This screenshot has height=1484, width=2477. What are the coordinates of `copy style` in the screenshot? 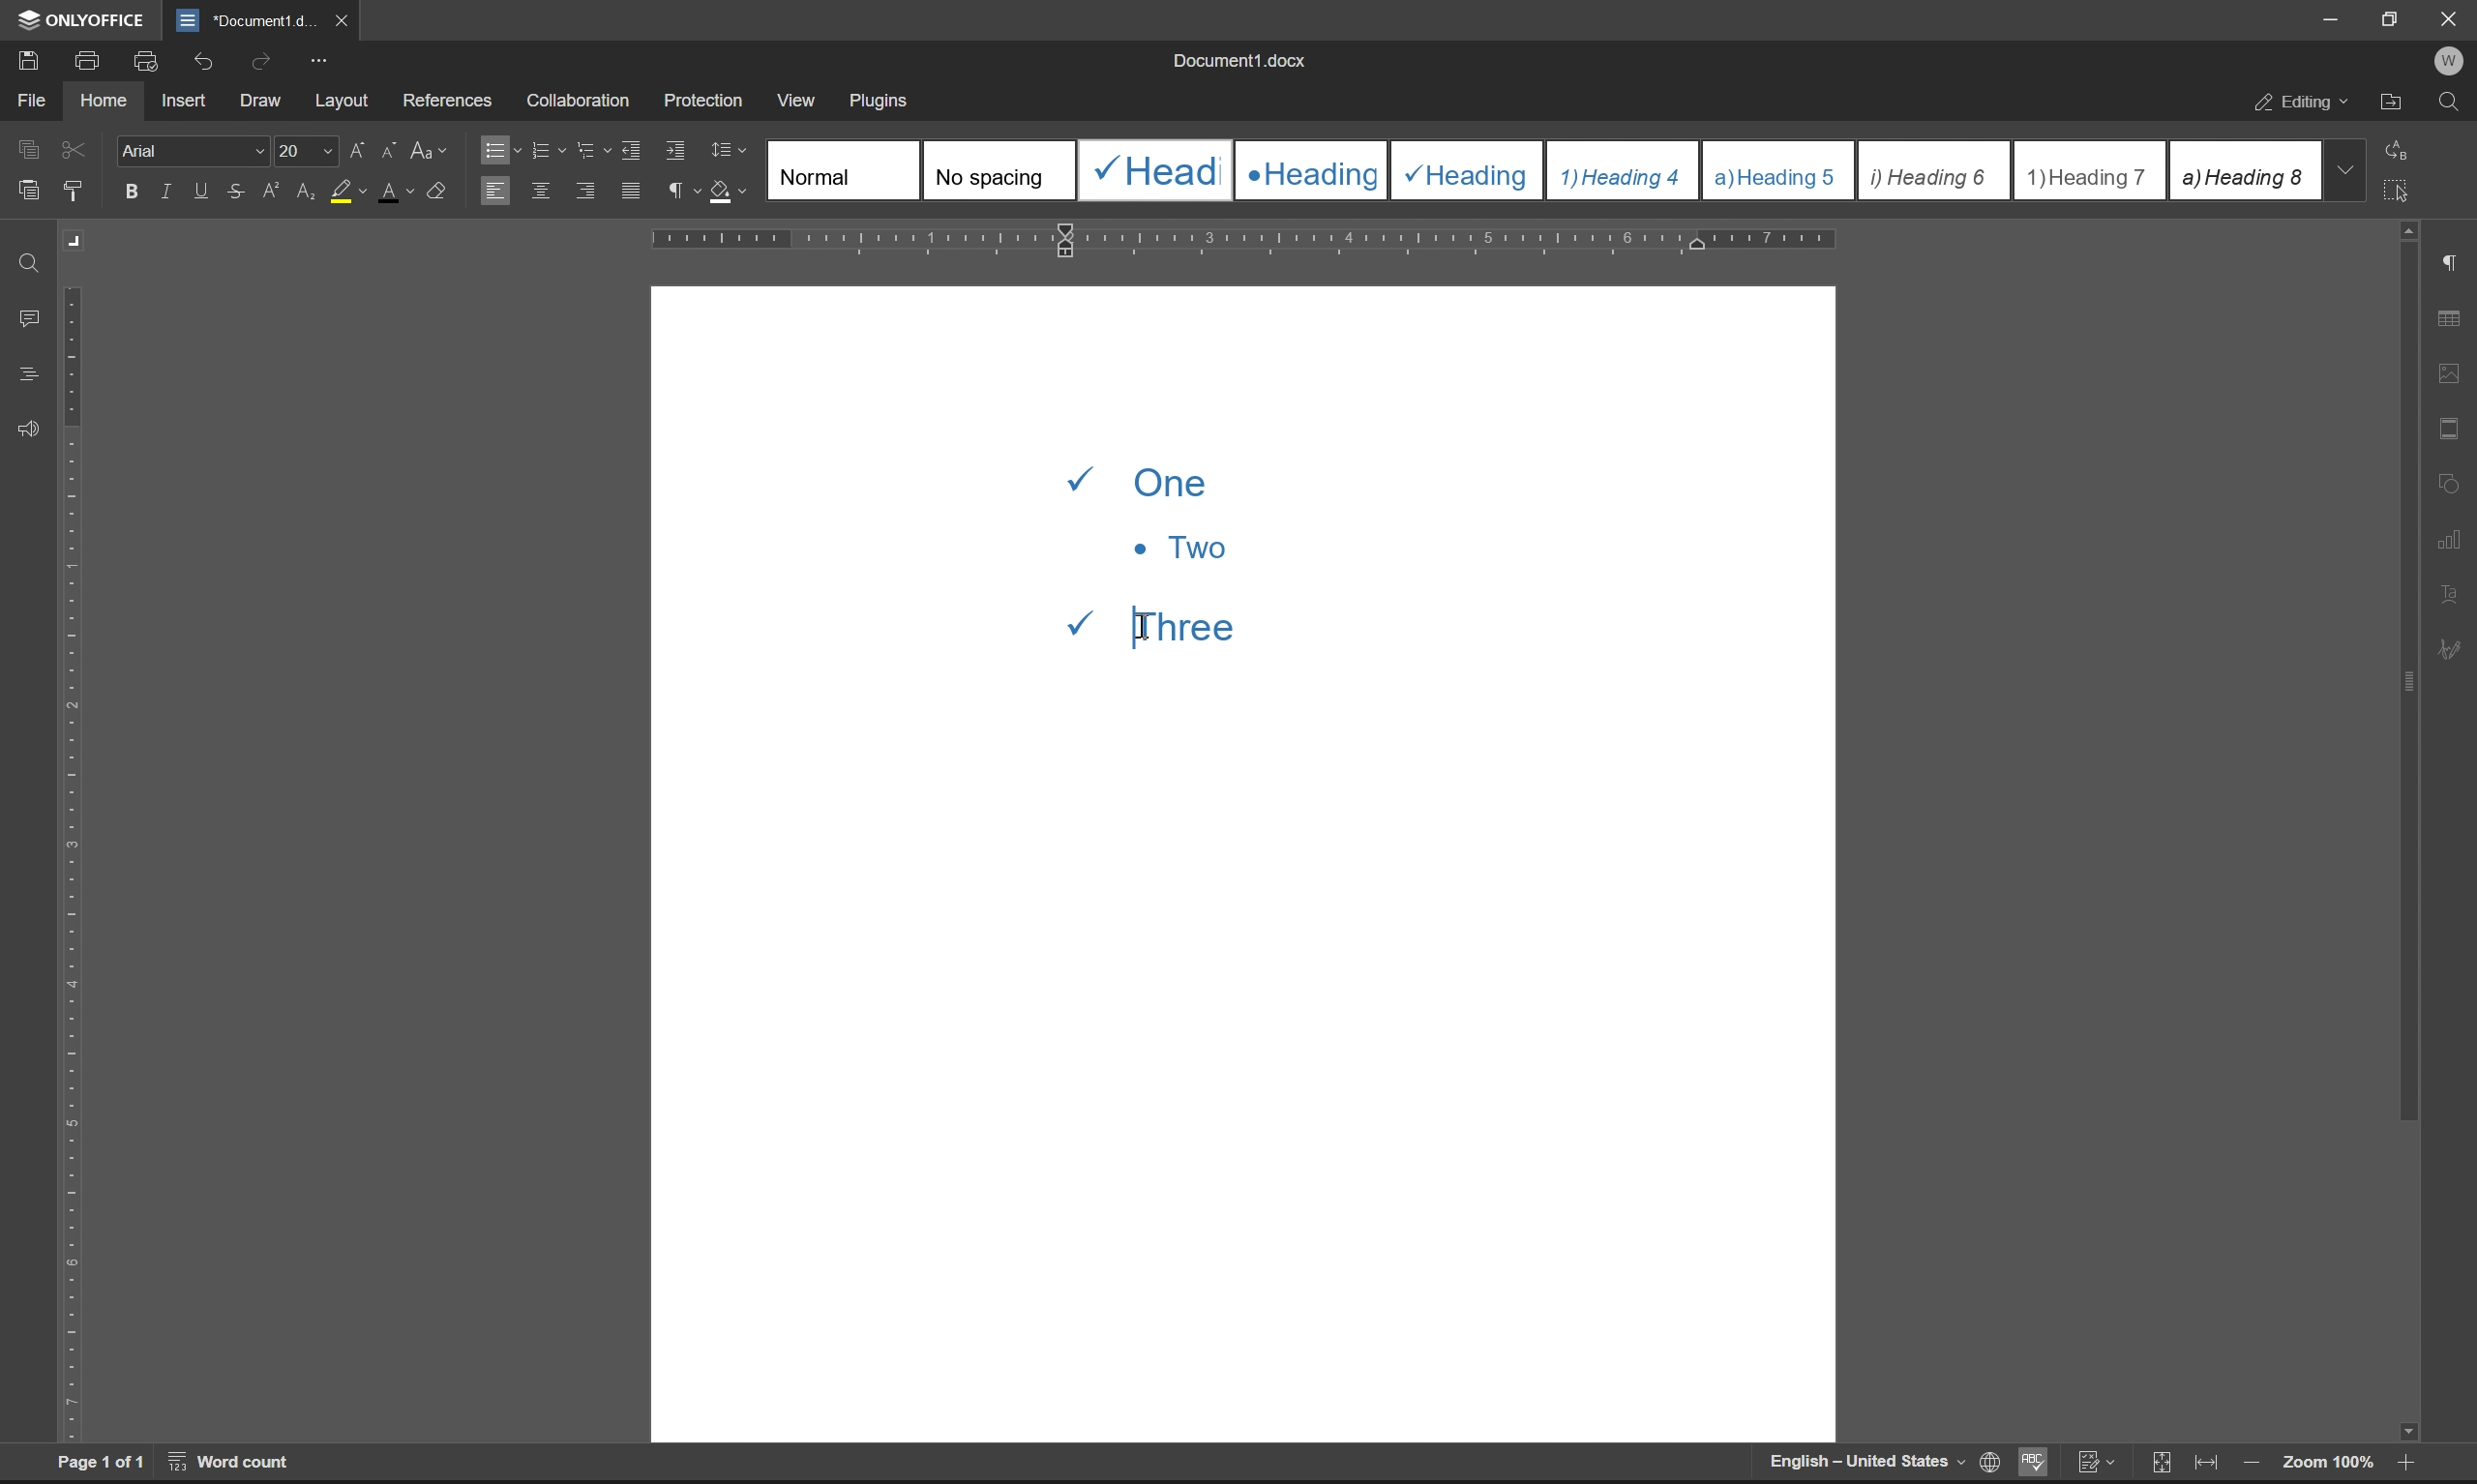 It's located at (73, 192).